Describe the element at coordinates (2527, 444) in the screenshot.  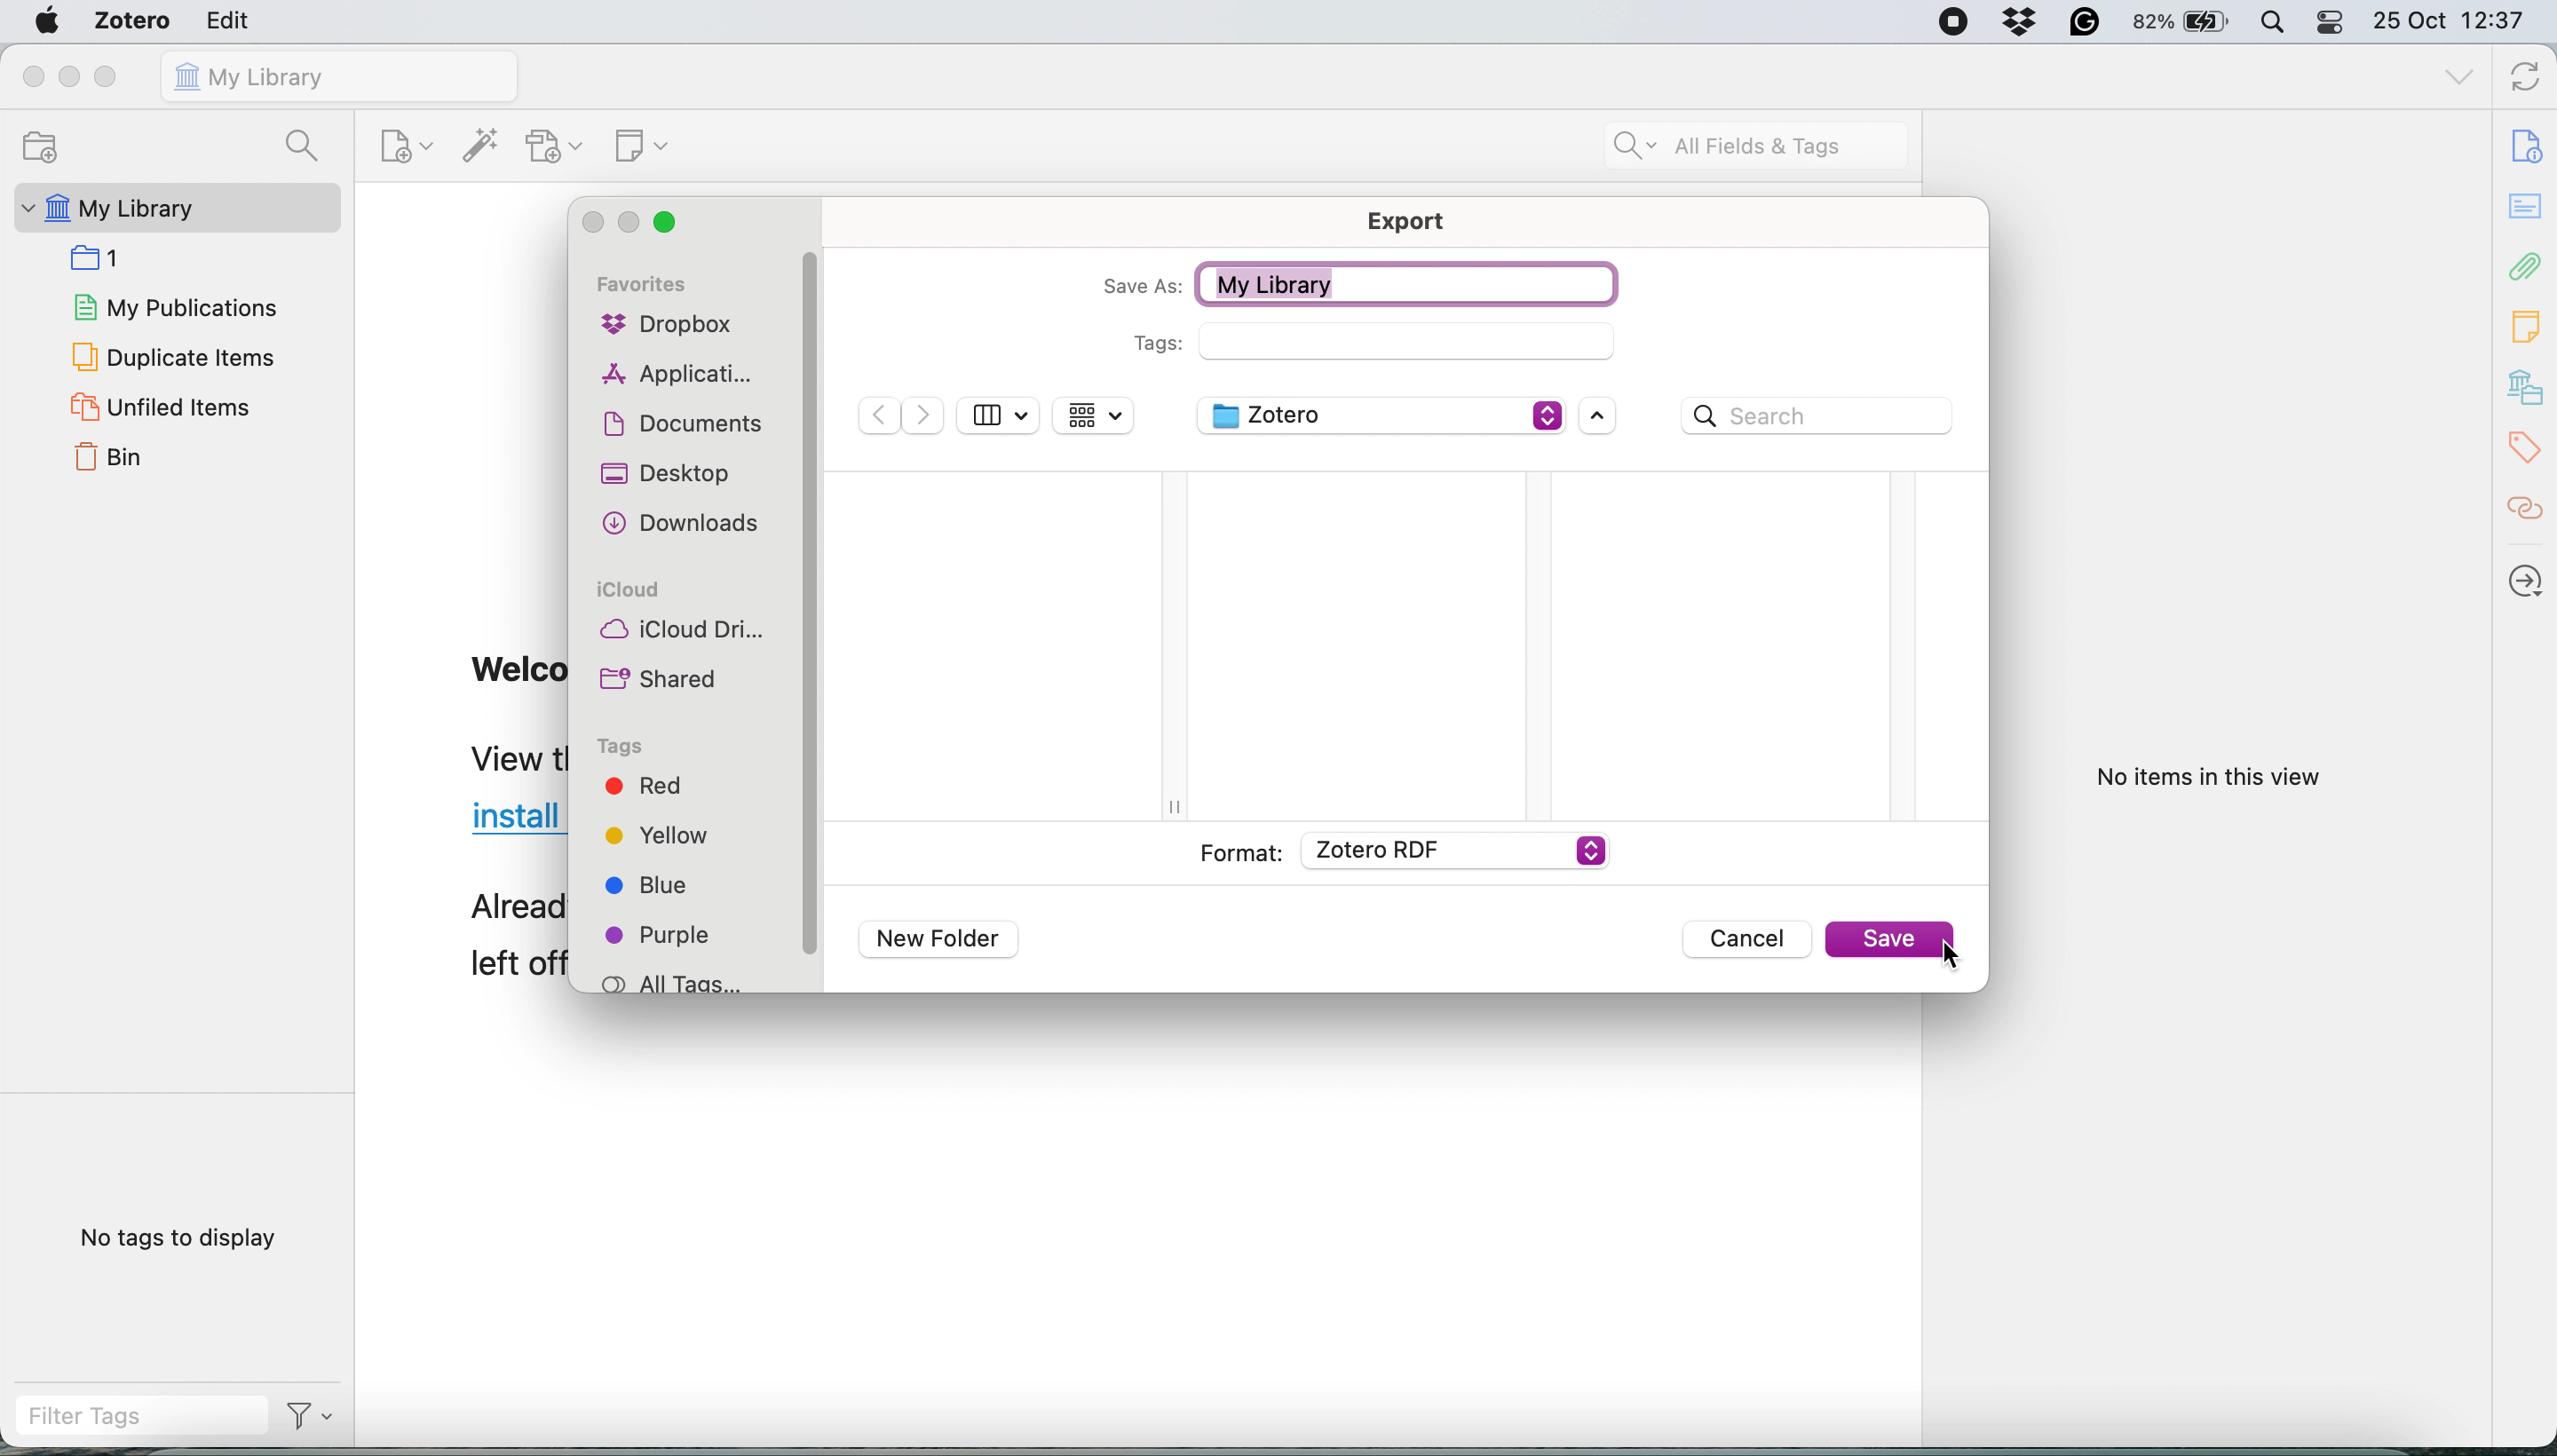
I see `tags` at that location.